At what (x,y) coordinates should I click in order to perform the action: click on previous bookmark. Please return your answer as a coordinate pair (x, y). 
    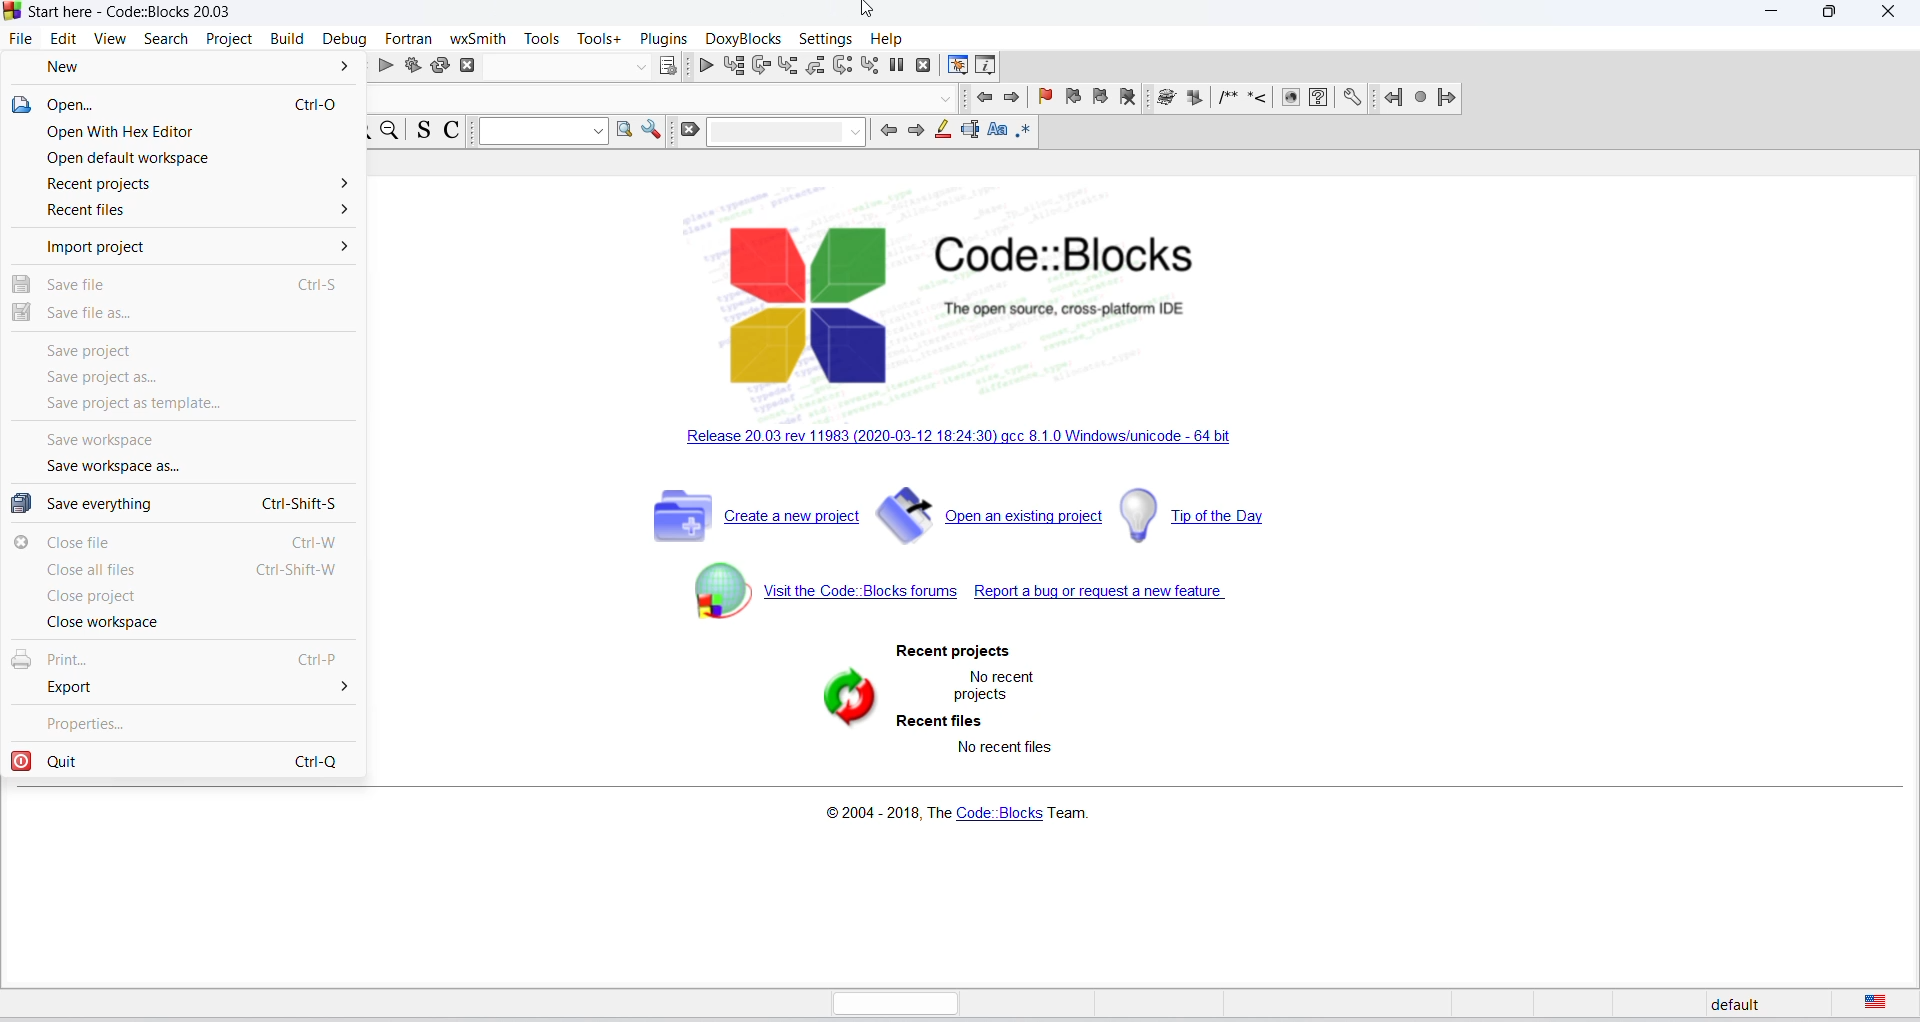
    Looking at the image, I should click on (1072, 99).